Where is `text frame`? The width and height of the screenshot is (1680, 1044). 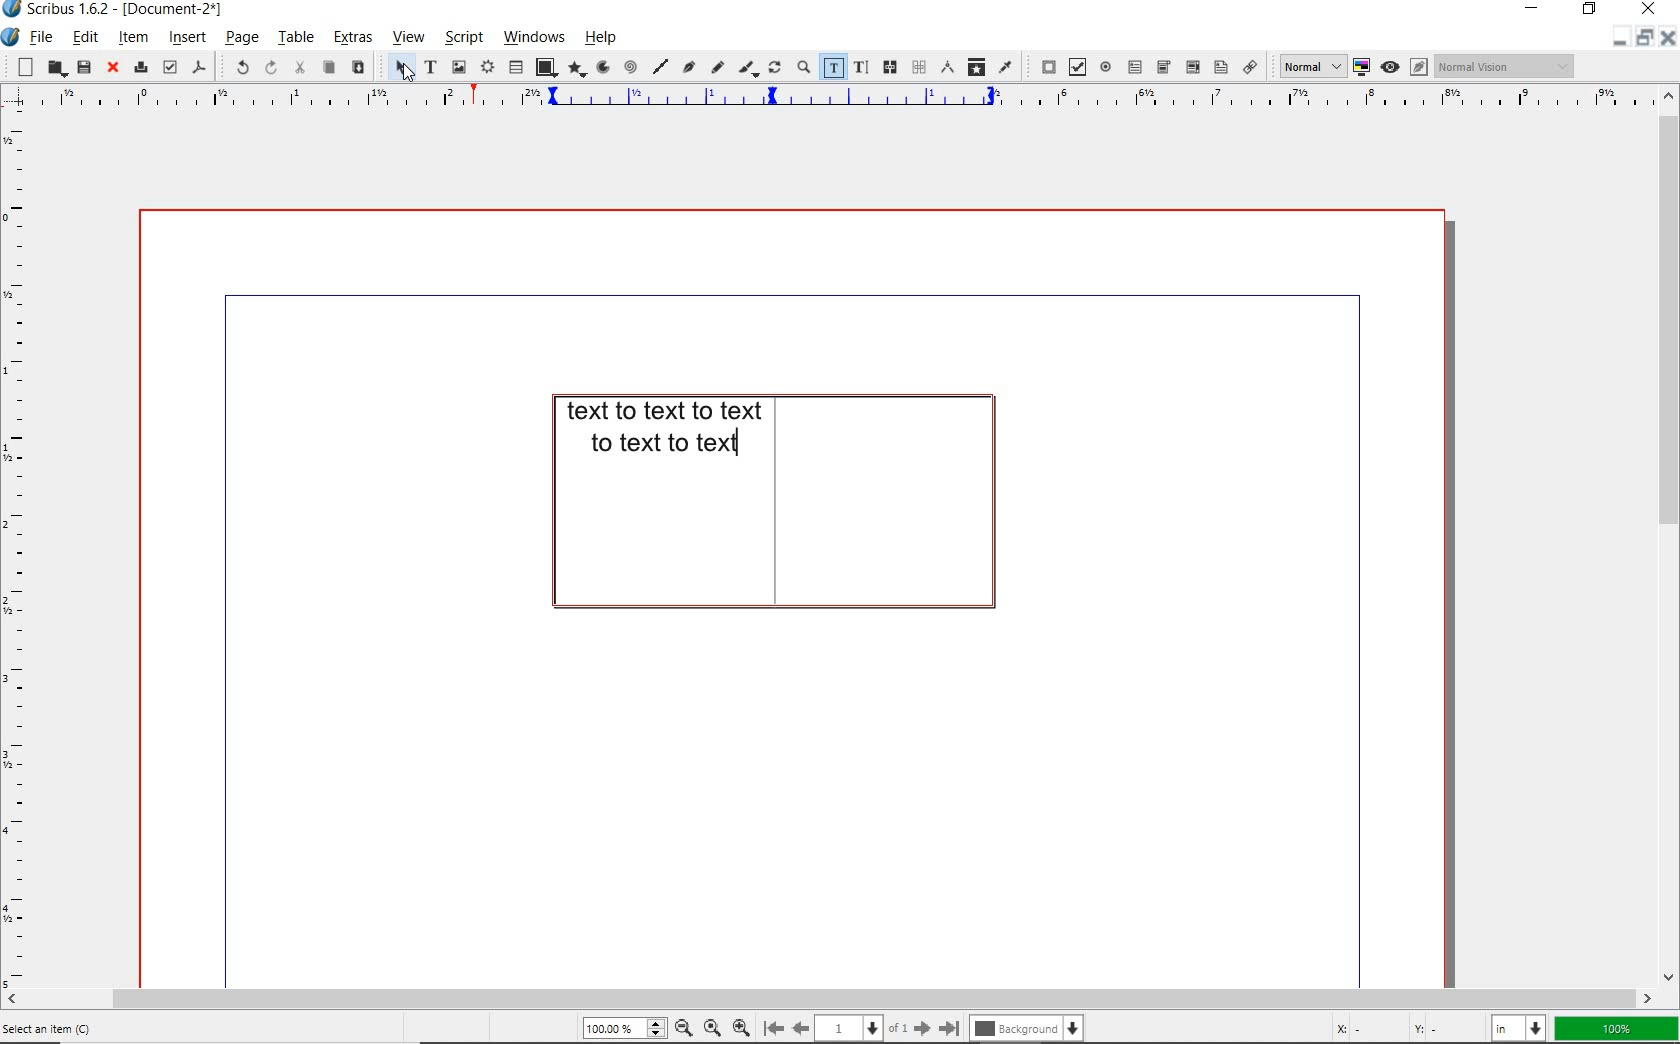
text frame is located at coordinates (430, 67).